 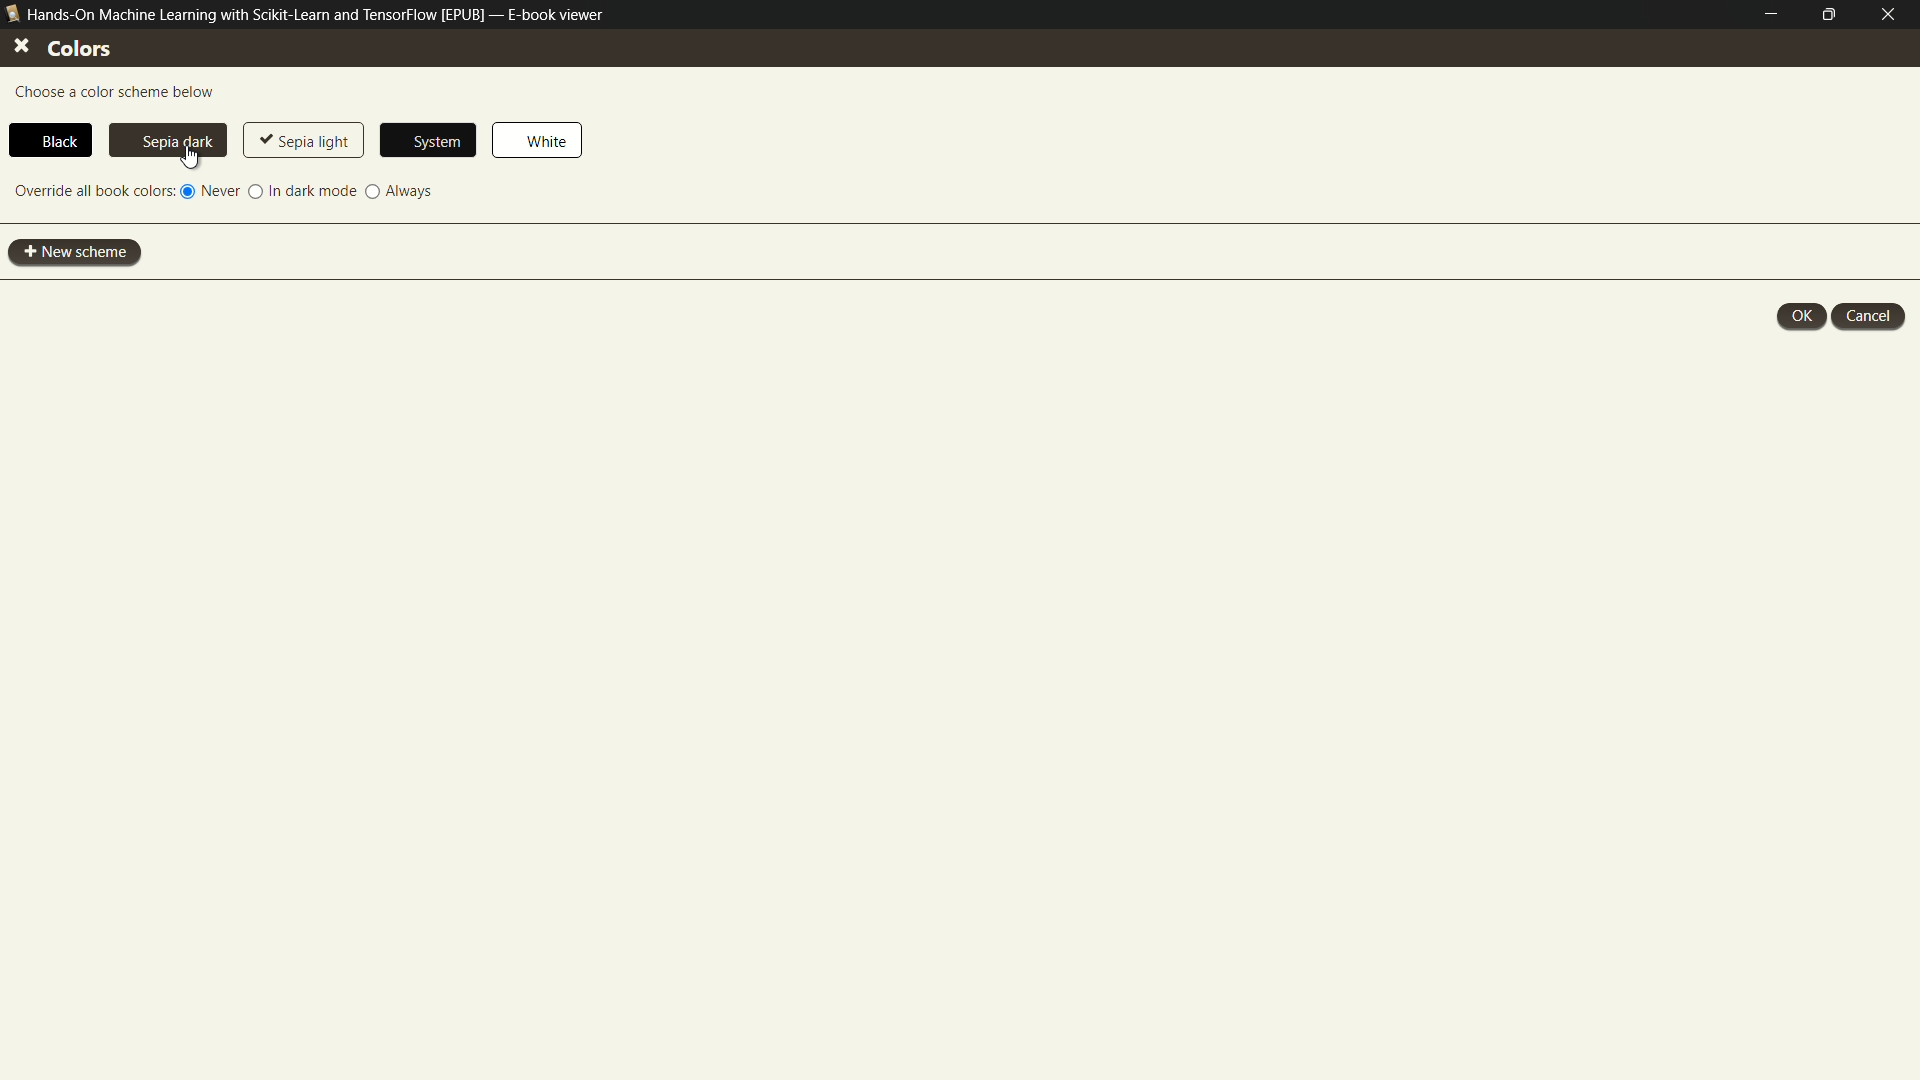 I want to click on override all book colors, so click(x=95, y=191).